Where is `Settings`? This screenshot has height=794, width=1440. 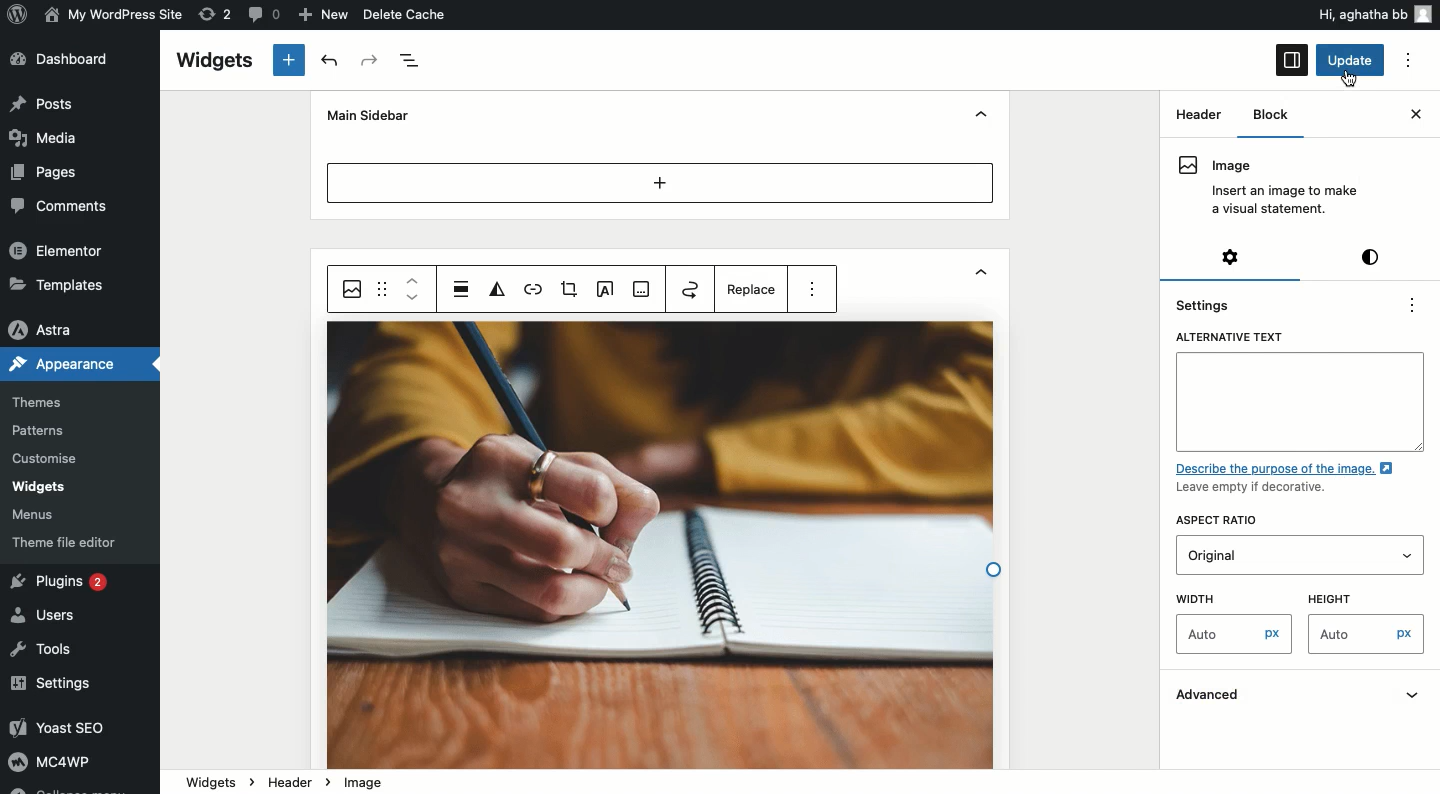
Settings is located at coordinates (1209, 304).